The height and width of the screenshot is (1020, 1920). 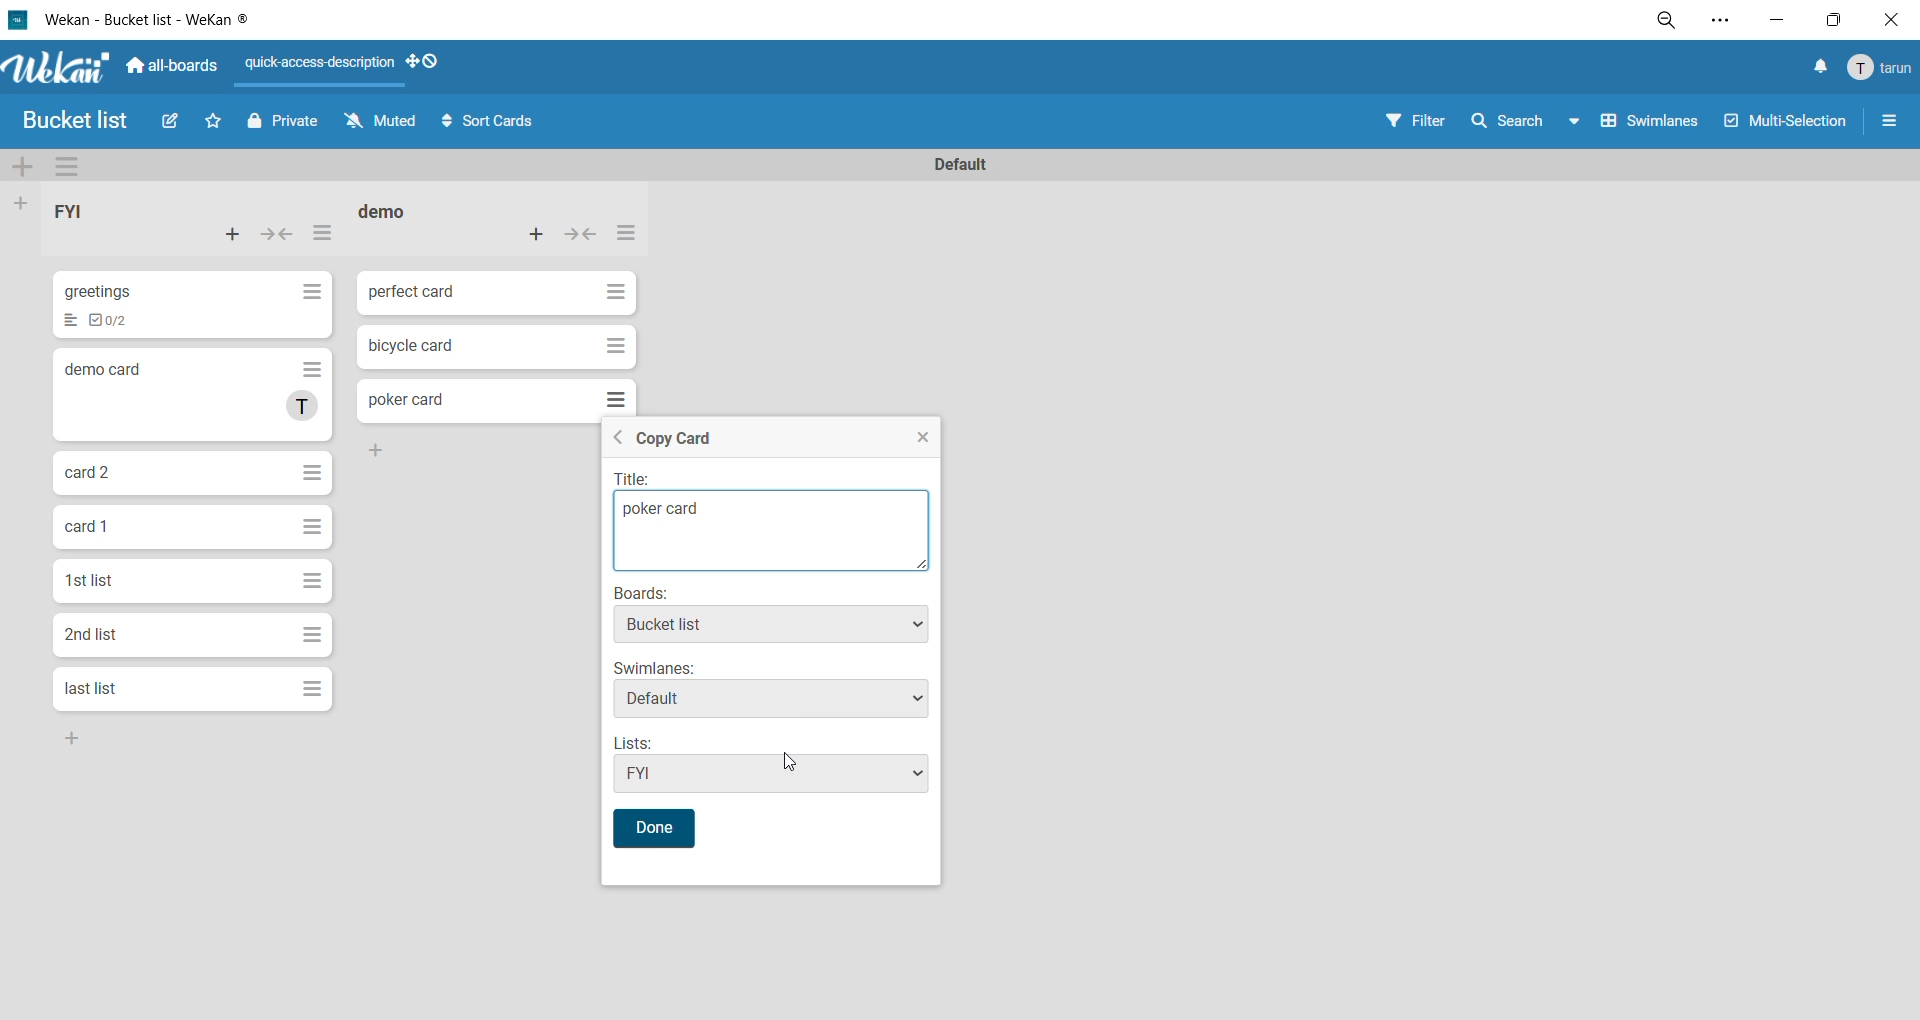 What do you see at coordinates (53, 65) in the screenshot?
I see `Wekan` at bounding box center [53, 65].